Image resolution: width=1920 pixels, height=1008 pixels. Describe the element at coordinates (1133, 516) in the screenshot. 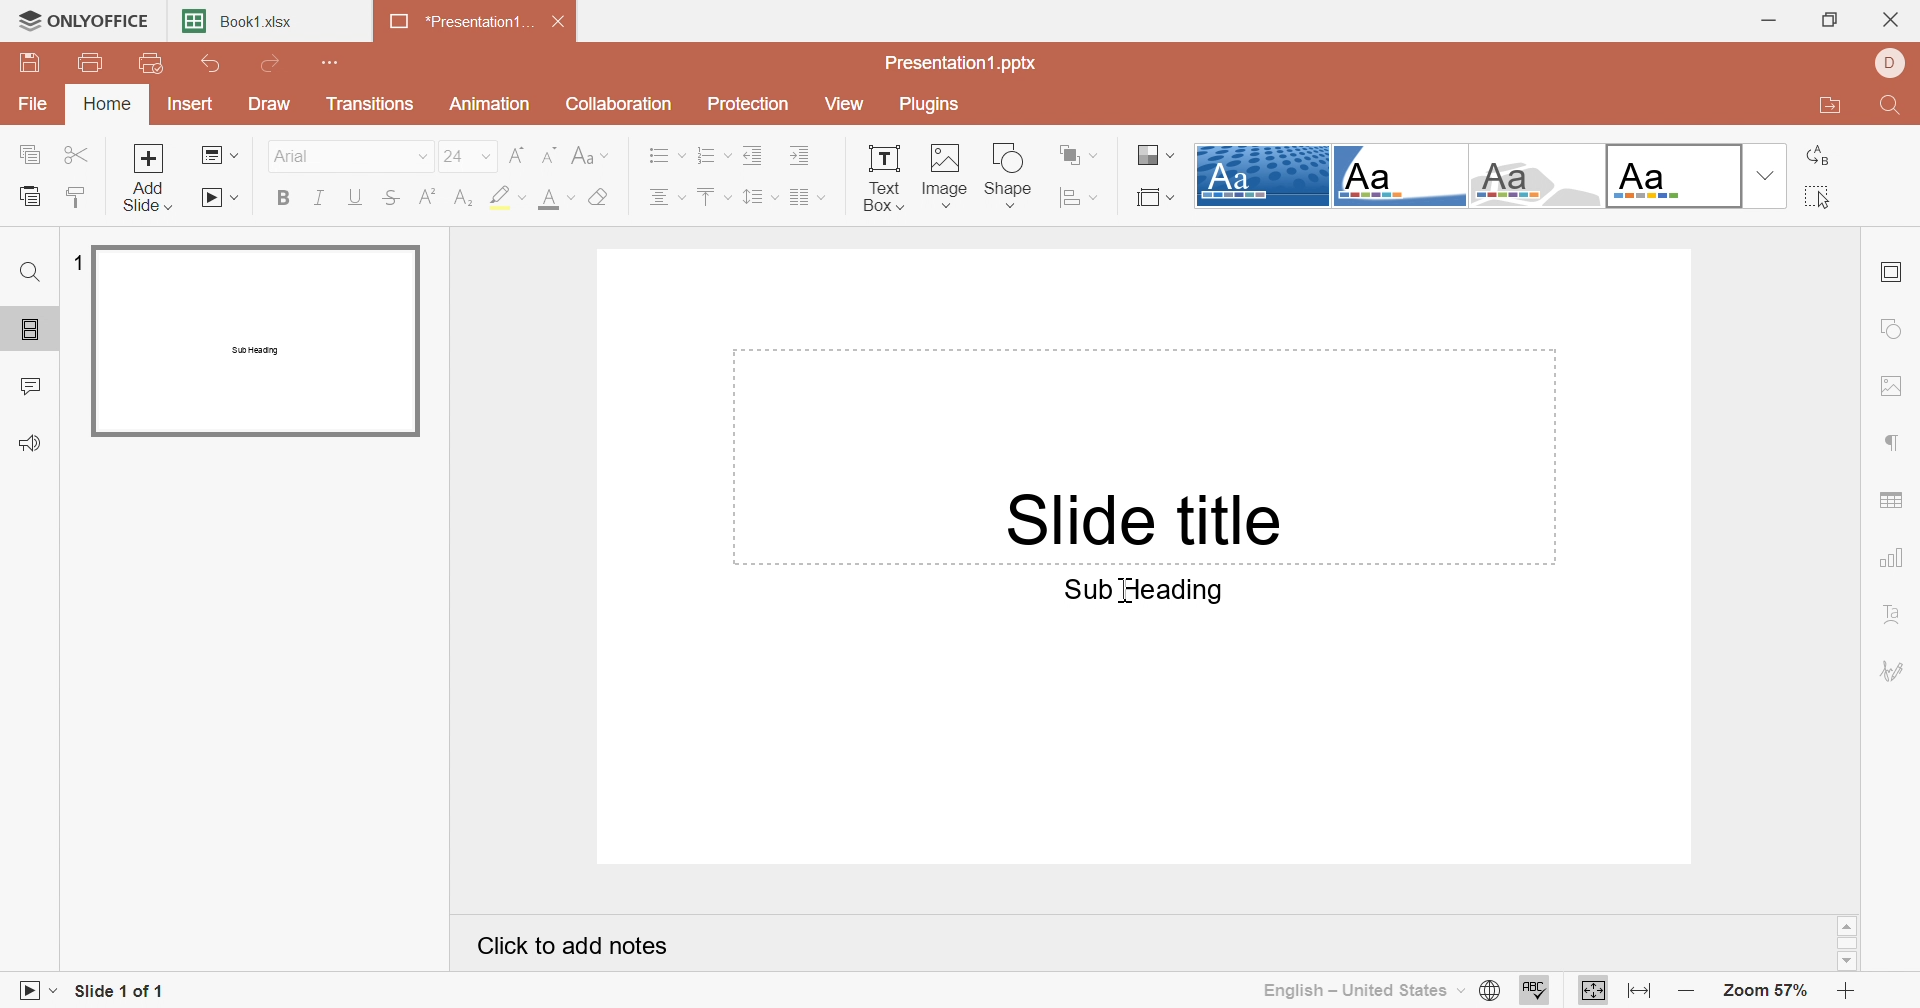

I see `Slide Title` at that location.